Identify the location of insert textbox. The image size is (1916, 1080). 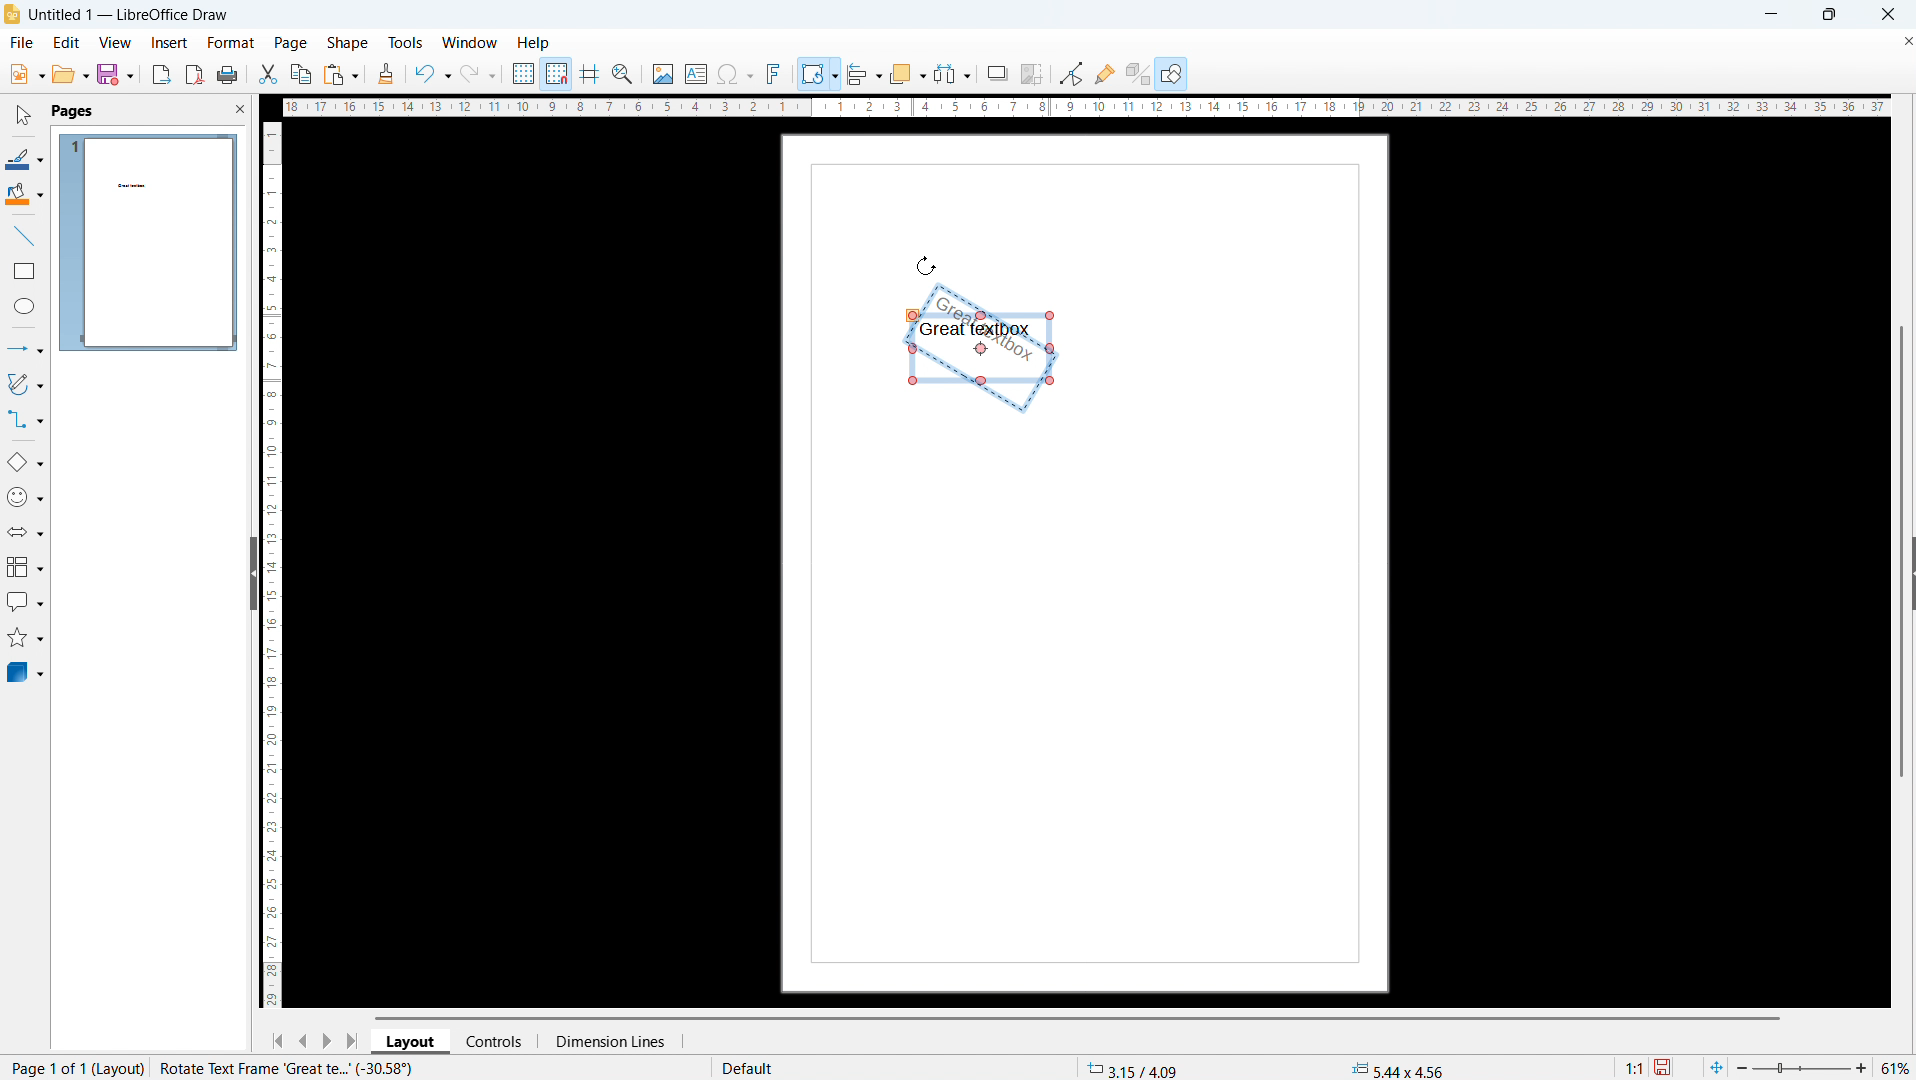
(696, 73).